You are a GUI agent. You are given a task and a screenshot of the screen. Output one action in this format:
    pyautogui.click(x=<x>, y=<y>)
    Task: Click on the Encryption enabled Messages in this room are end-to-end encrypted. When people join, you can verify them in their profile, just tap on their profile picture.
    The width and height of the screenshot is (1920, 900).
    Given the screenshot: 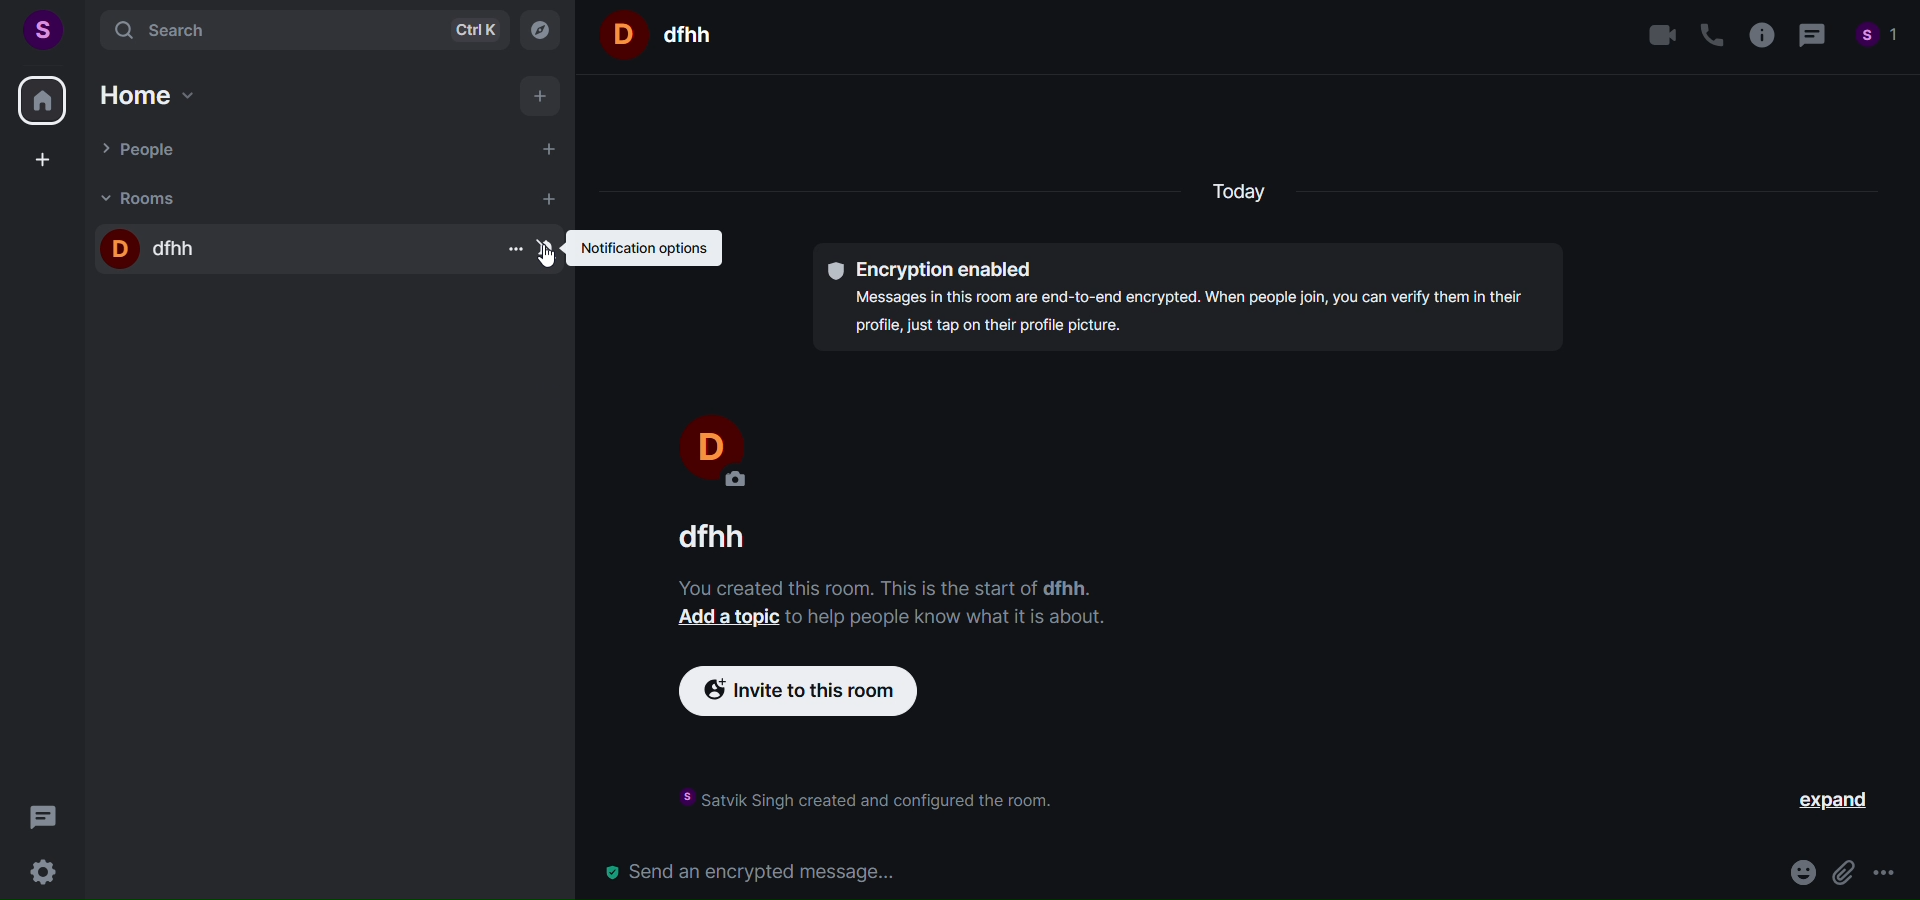 What is the action you would take?
    pyautogui.click(x=1188, y=292)
    